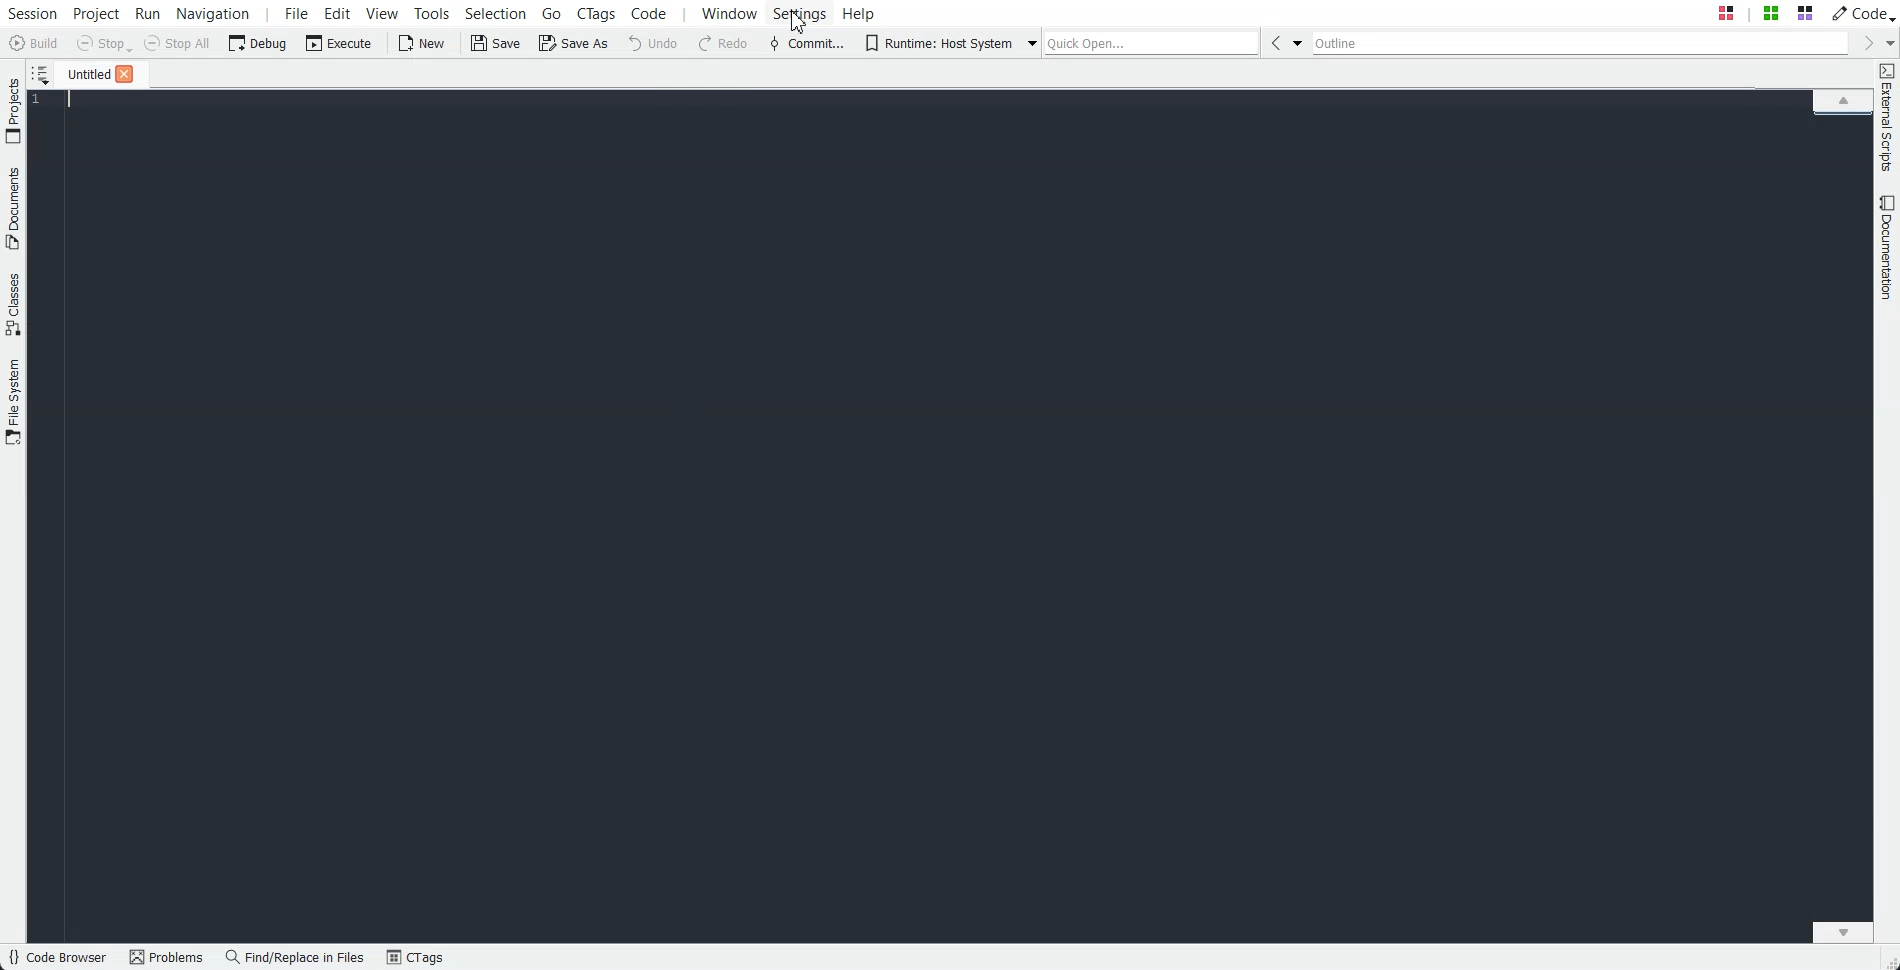 The image size is (1900, 970). What do you see at coordinates (296, 957) in the screenshot?
I see `Find/Replace in files` at bounding box center [296, 957].